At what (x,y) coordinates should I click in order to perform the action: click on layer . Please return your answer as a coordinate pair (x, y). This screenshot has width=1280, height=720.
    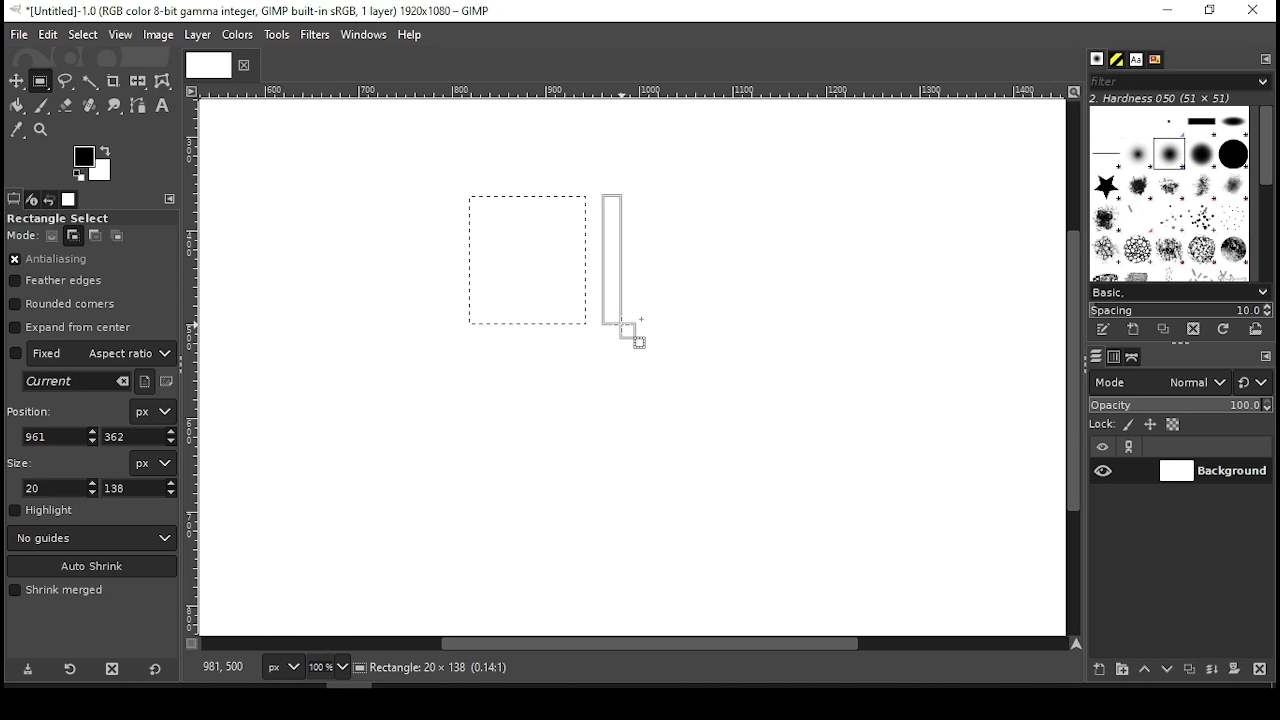
    Looking at the image, I should click on (1213, 471).